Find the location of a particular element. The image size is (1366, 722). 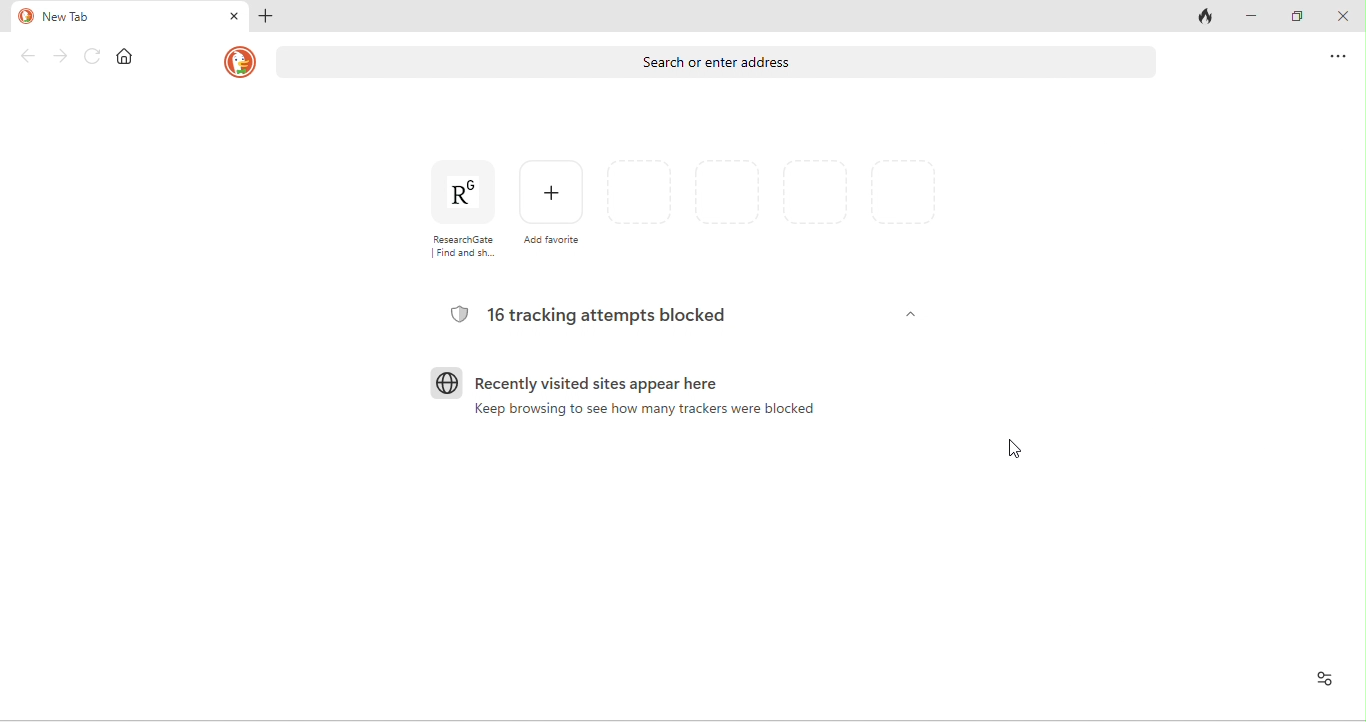

search bar is located at coordinates (718, 64).